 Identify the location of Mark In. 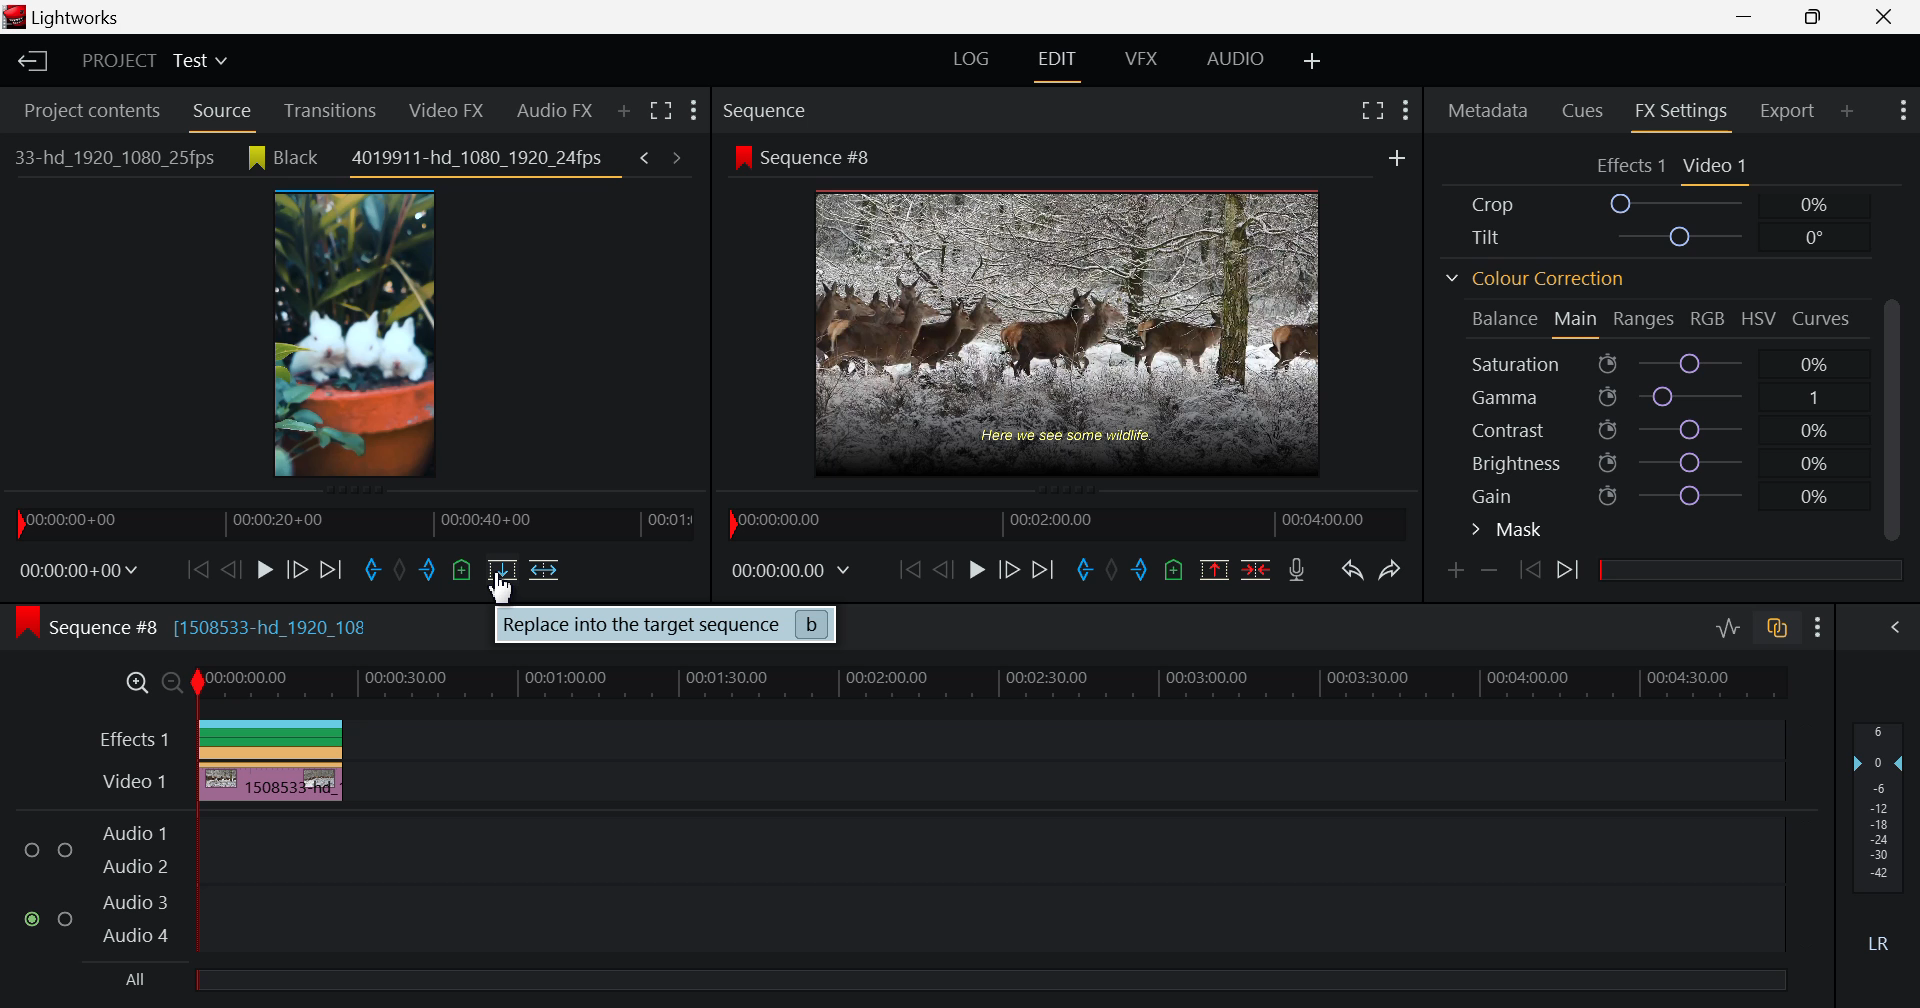
(371, 570).